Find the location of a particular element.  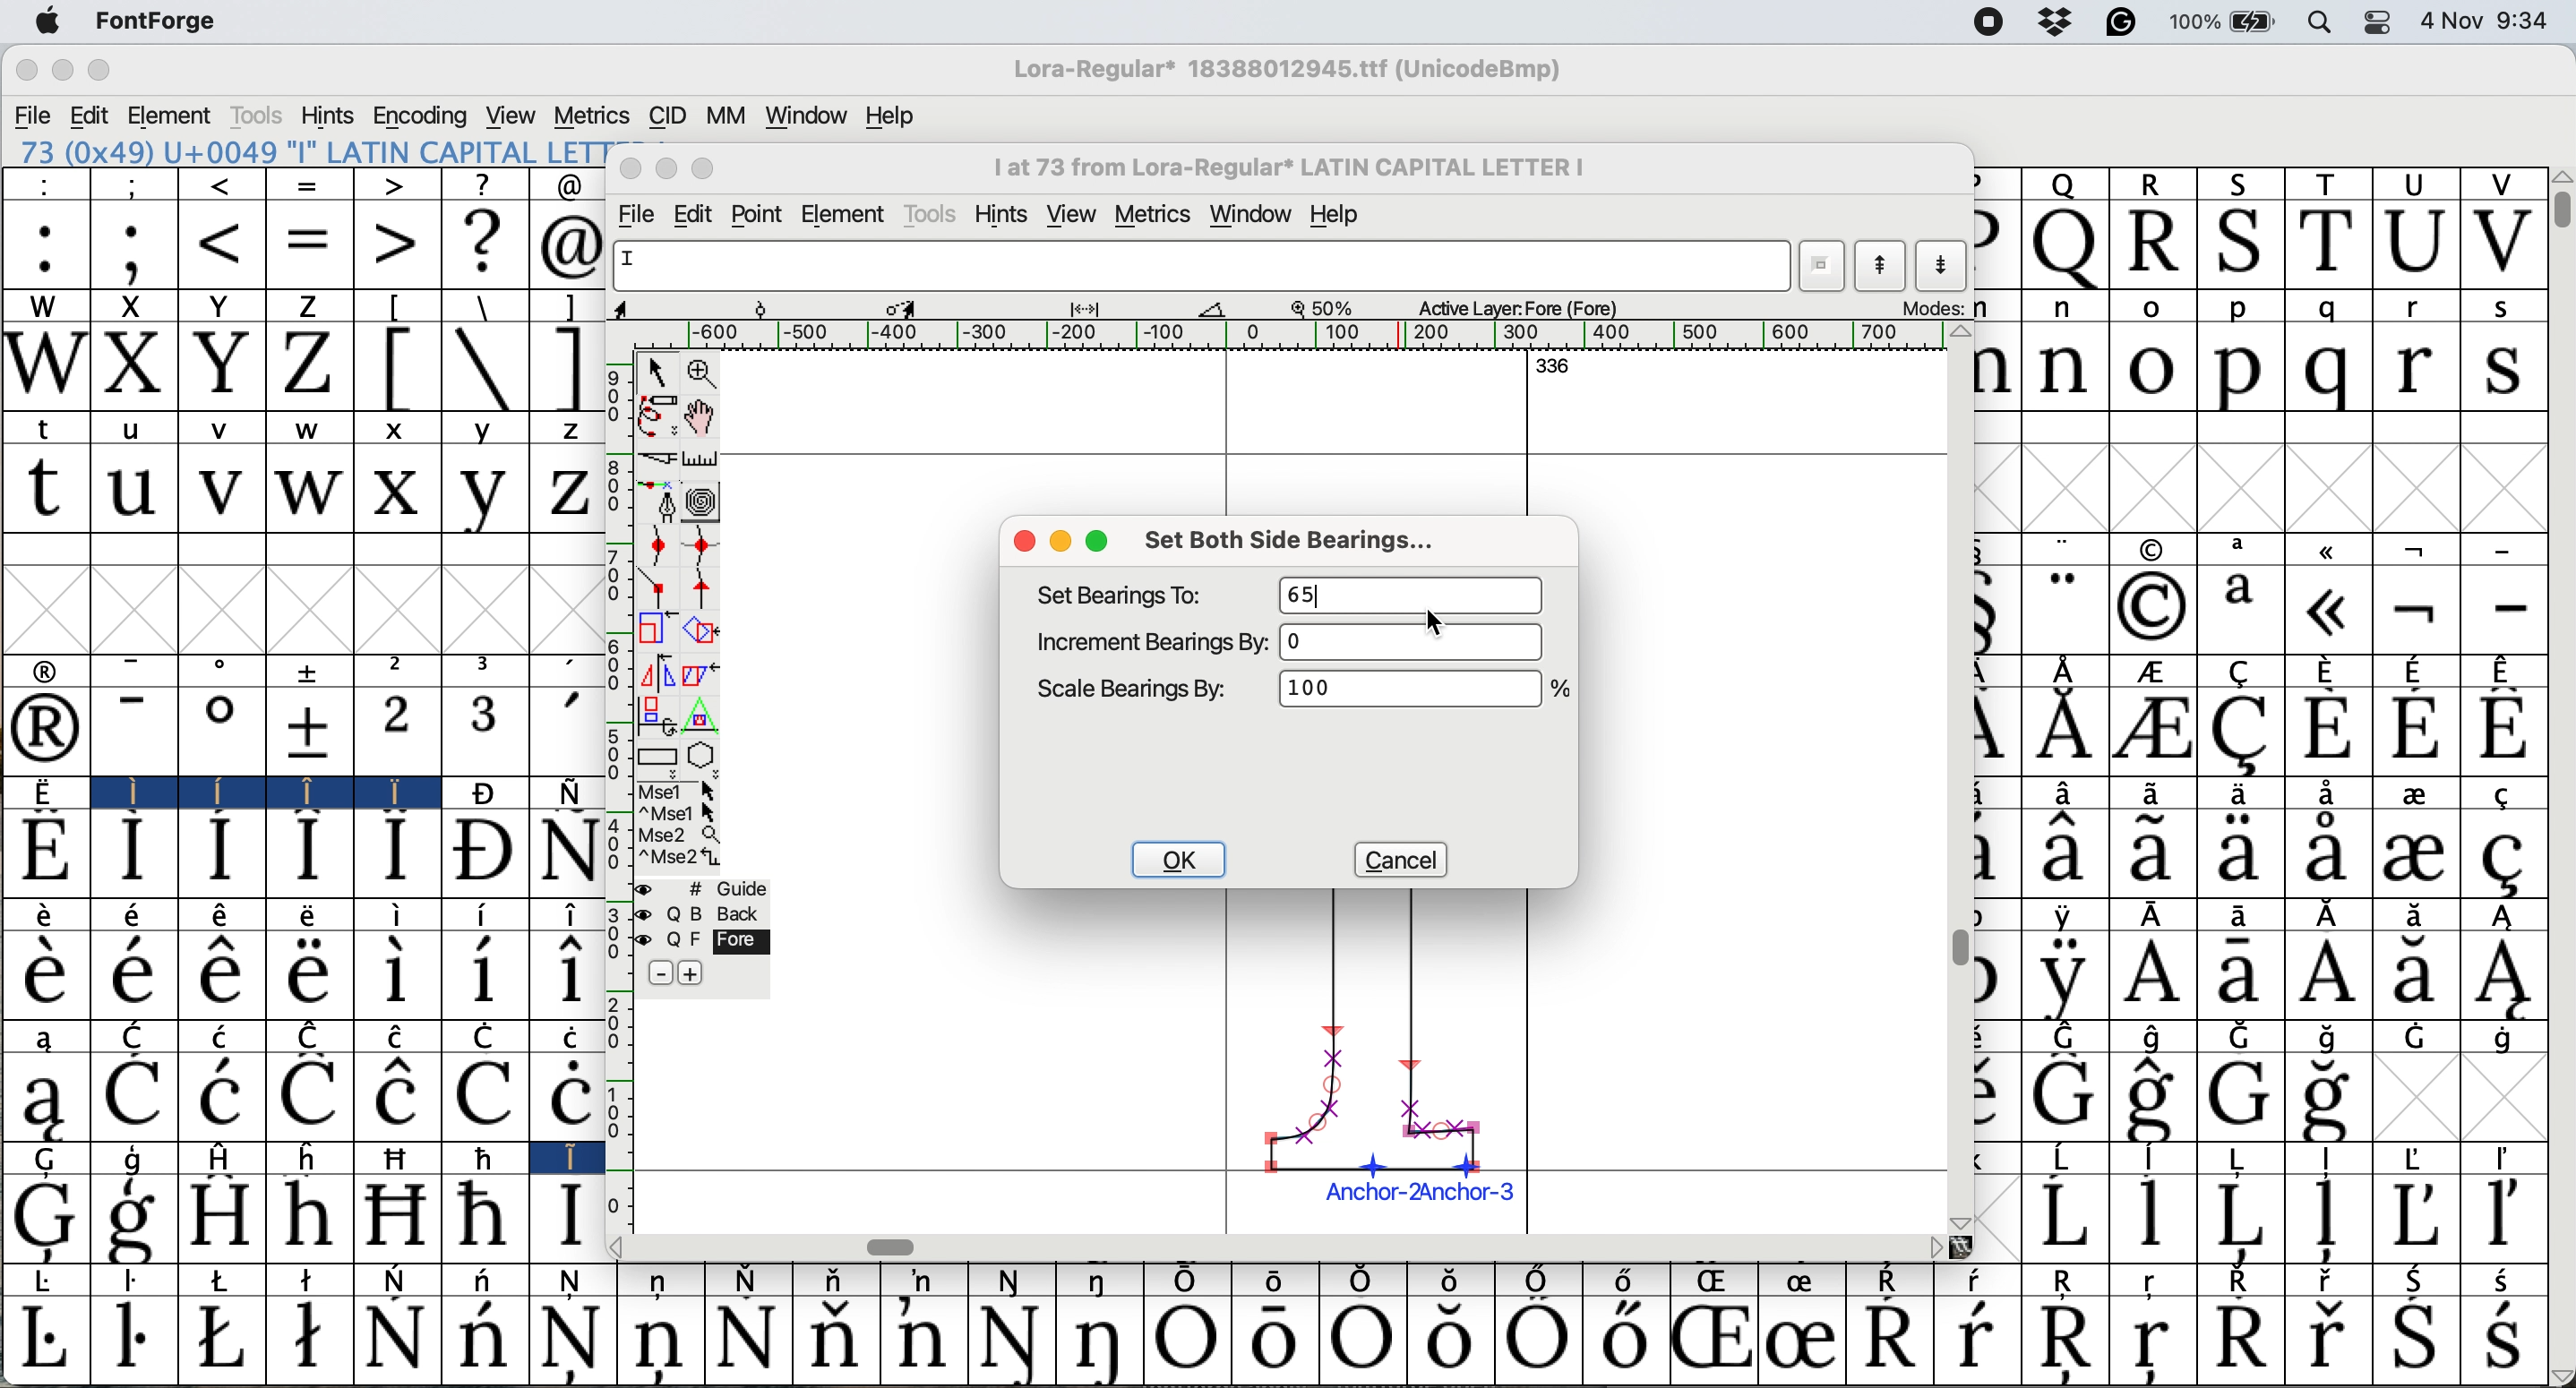

 is located at coordinates (1084, 305).